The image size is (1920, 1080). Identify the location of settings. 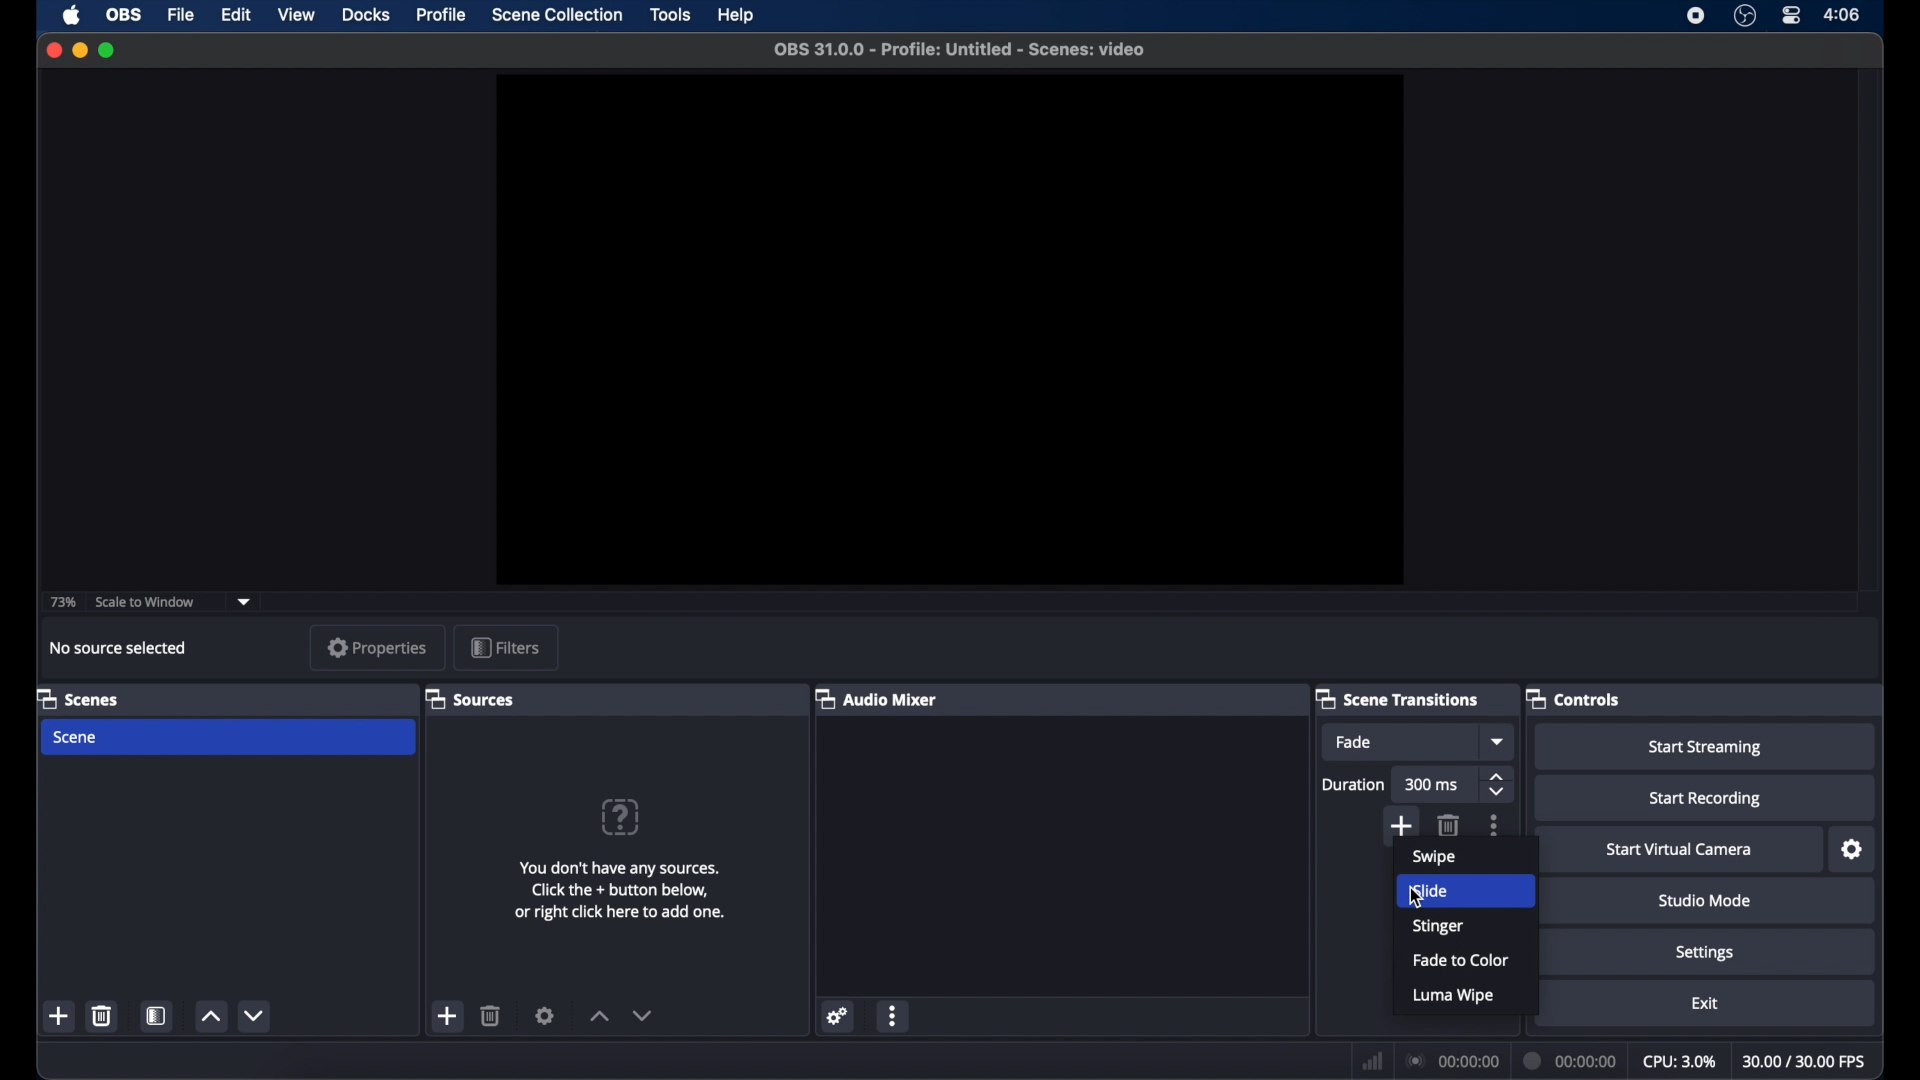
(1704, 953).